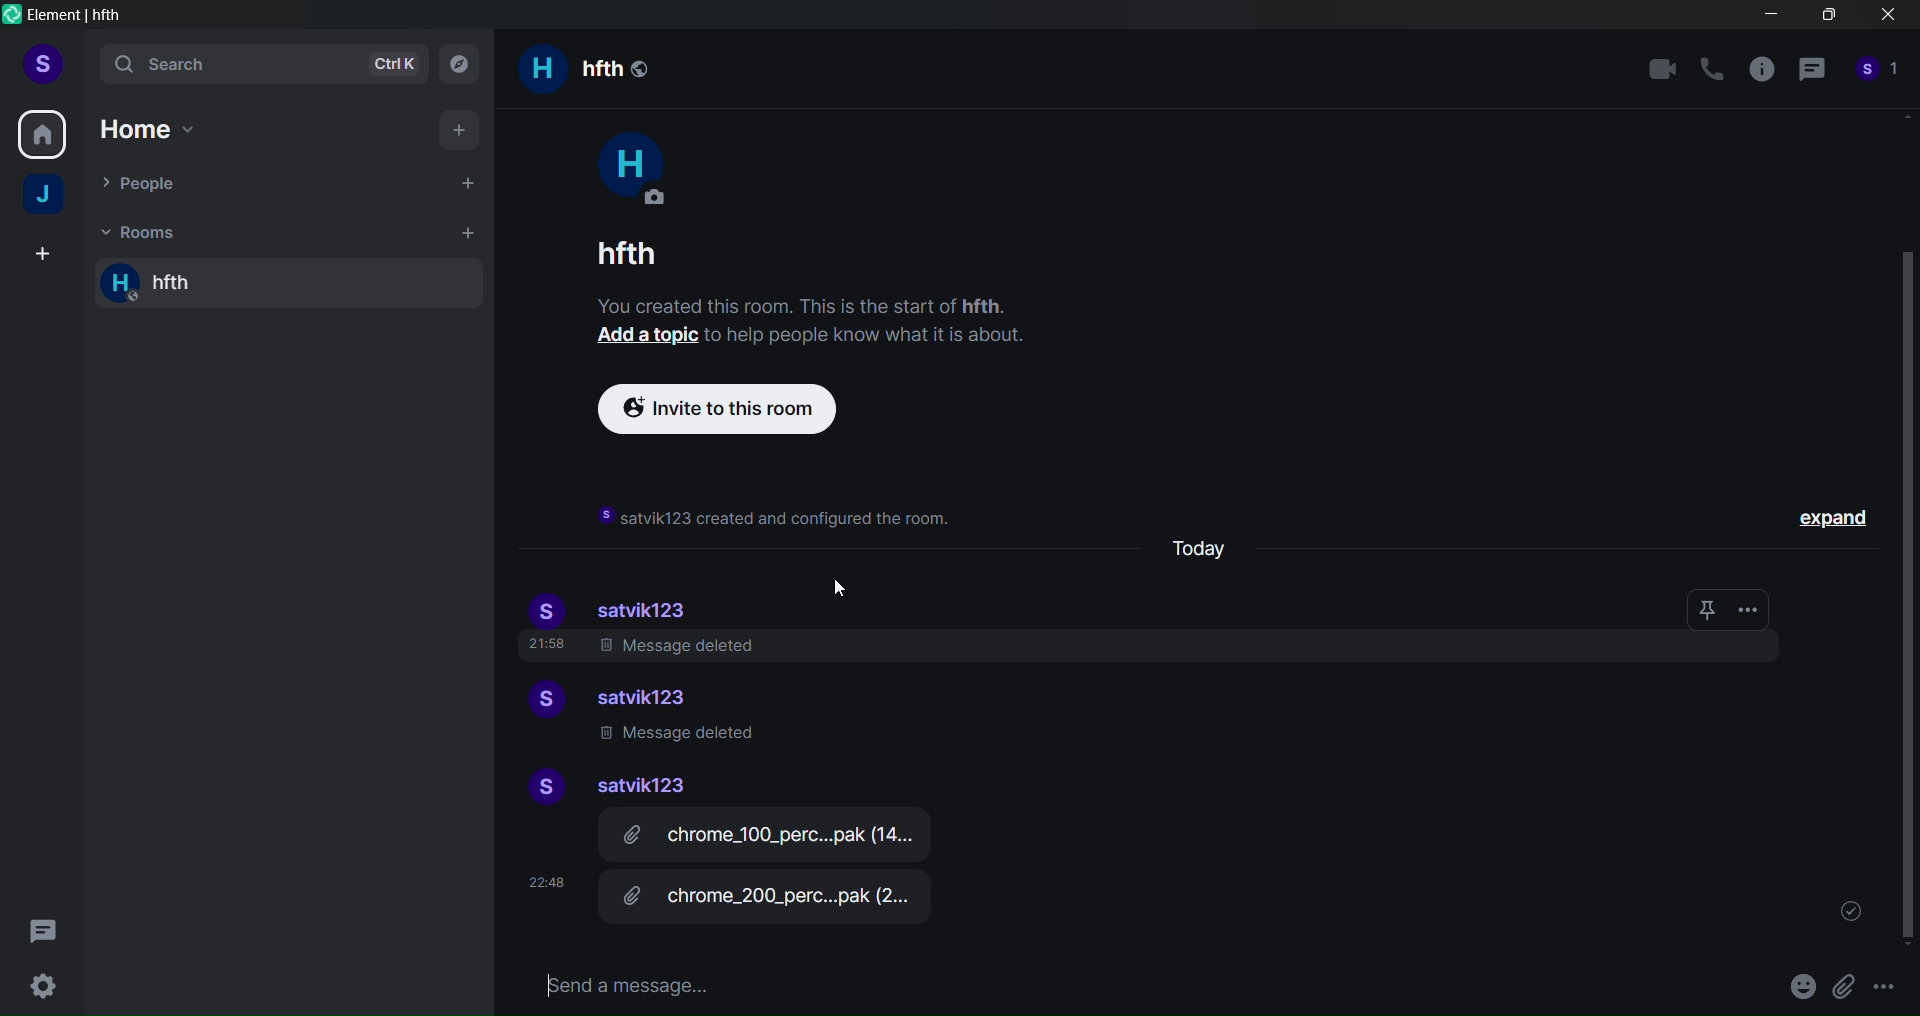 The image size is (1920, 1016). I want to click on sent, so click(1840, 911).